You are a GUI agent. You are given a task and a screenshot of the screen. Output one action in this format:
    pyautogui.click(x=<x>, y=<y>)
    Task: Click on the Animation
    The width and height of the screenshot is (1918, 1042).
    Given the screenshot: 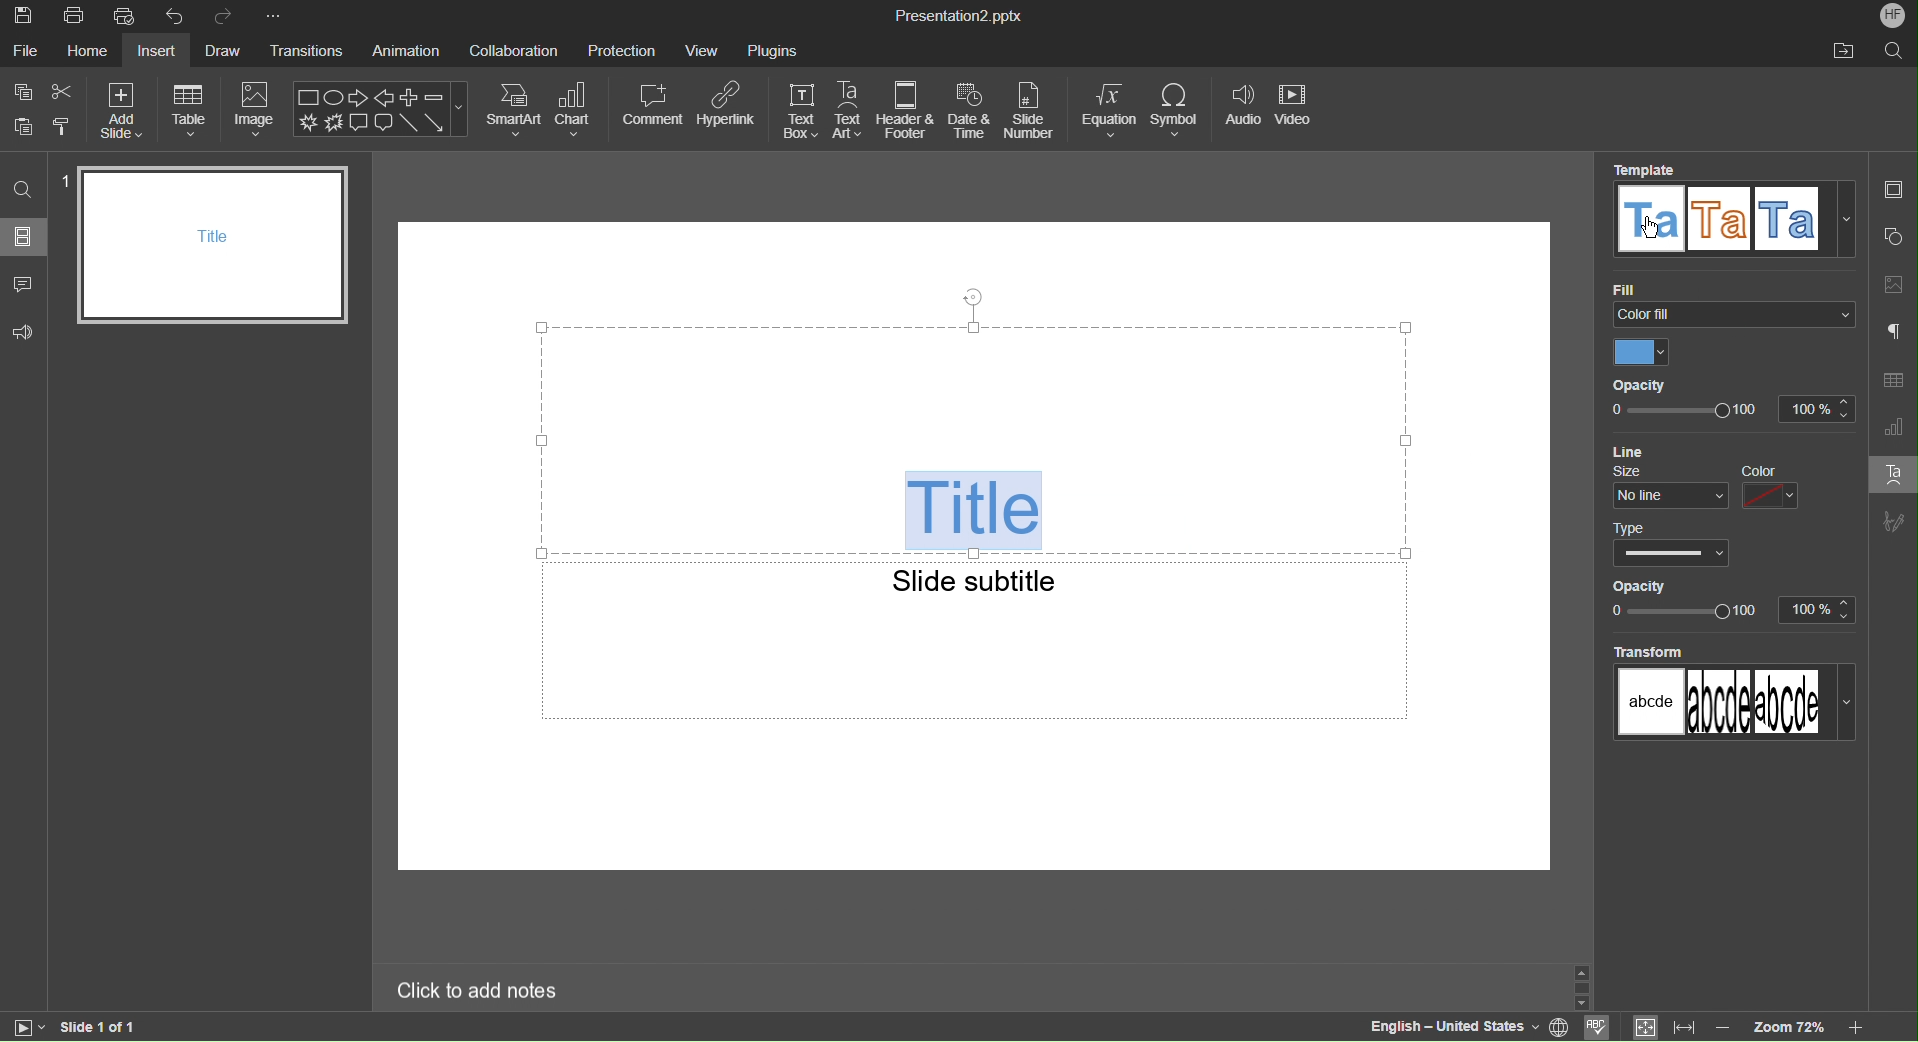 What is the action you would take?
    pyautogui.click(x=403, y=51)
    